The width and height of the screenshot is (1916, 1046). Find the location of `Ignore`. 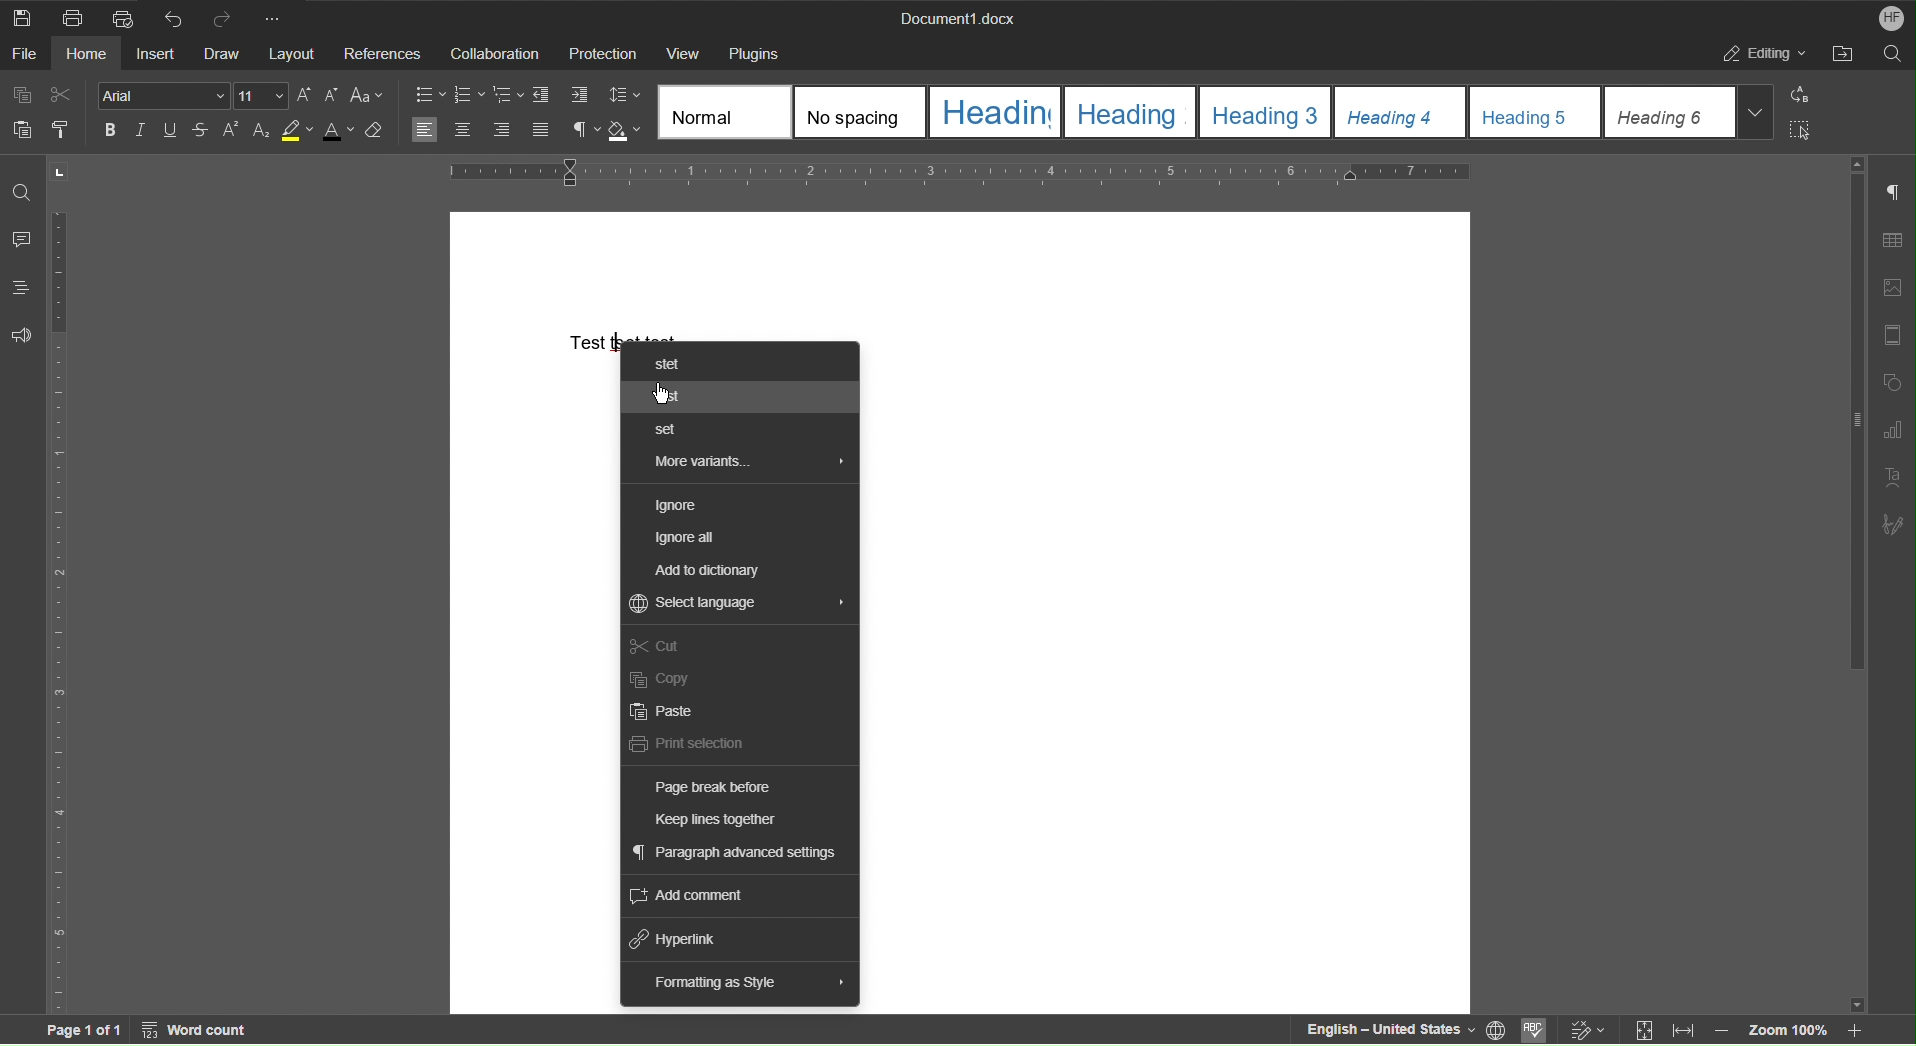

Ignore is located at coordinates (683, 503).